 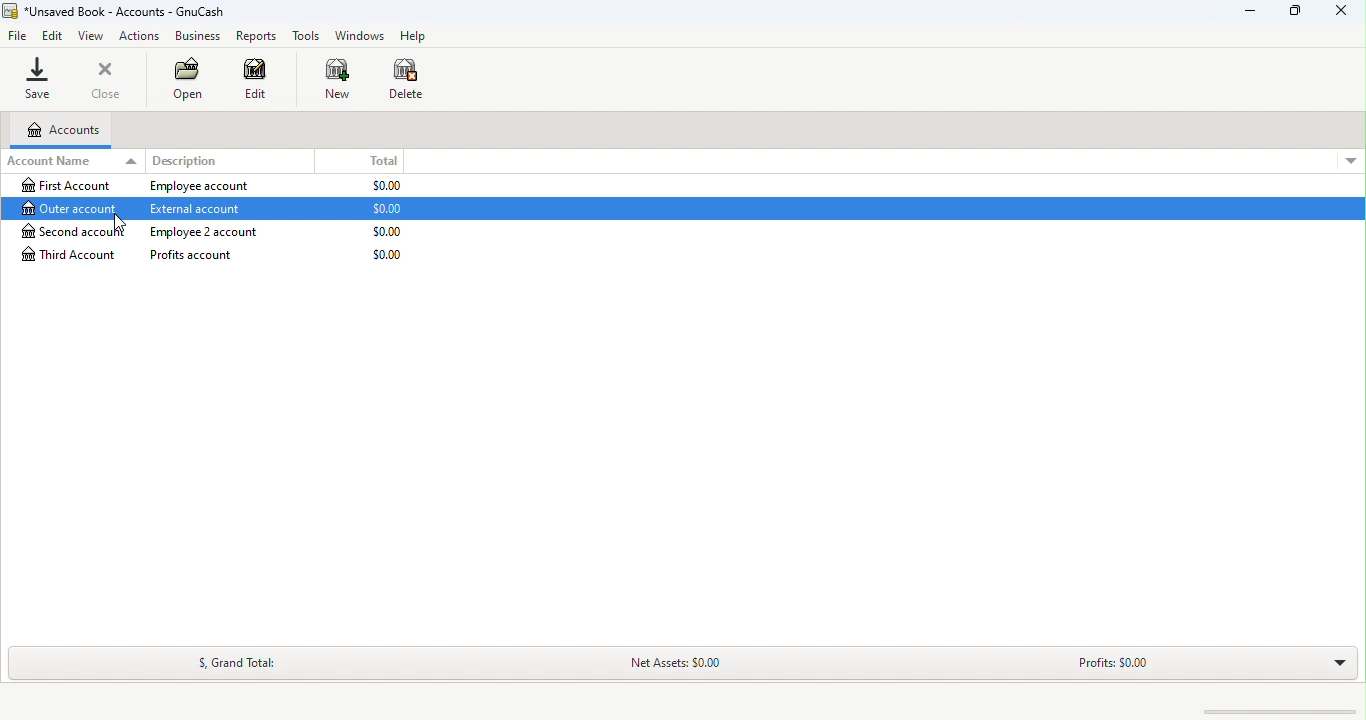 I want to click on Total, so click(x=392, y=158).